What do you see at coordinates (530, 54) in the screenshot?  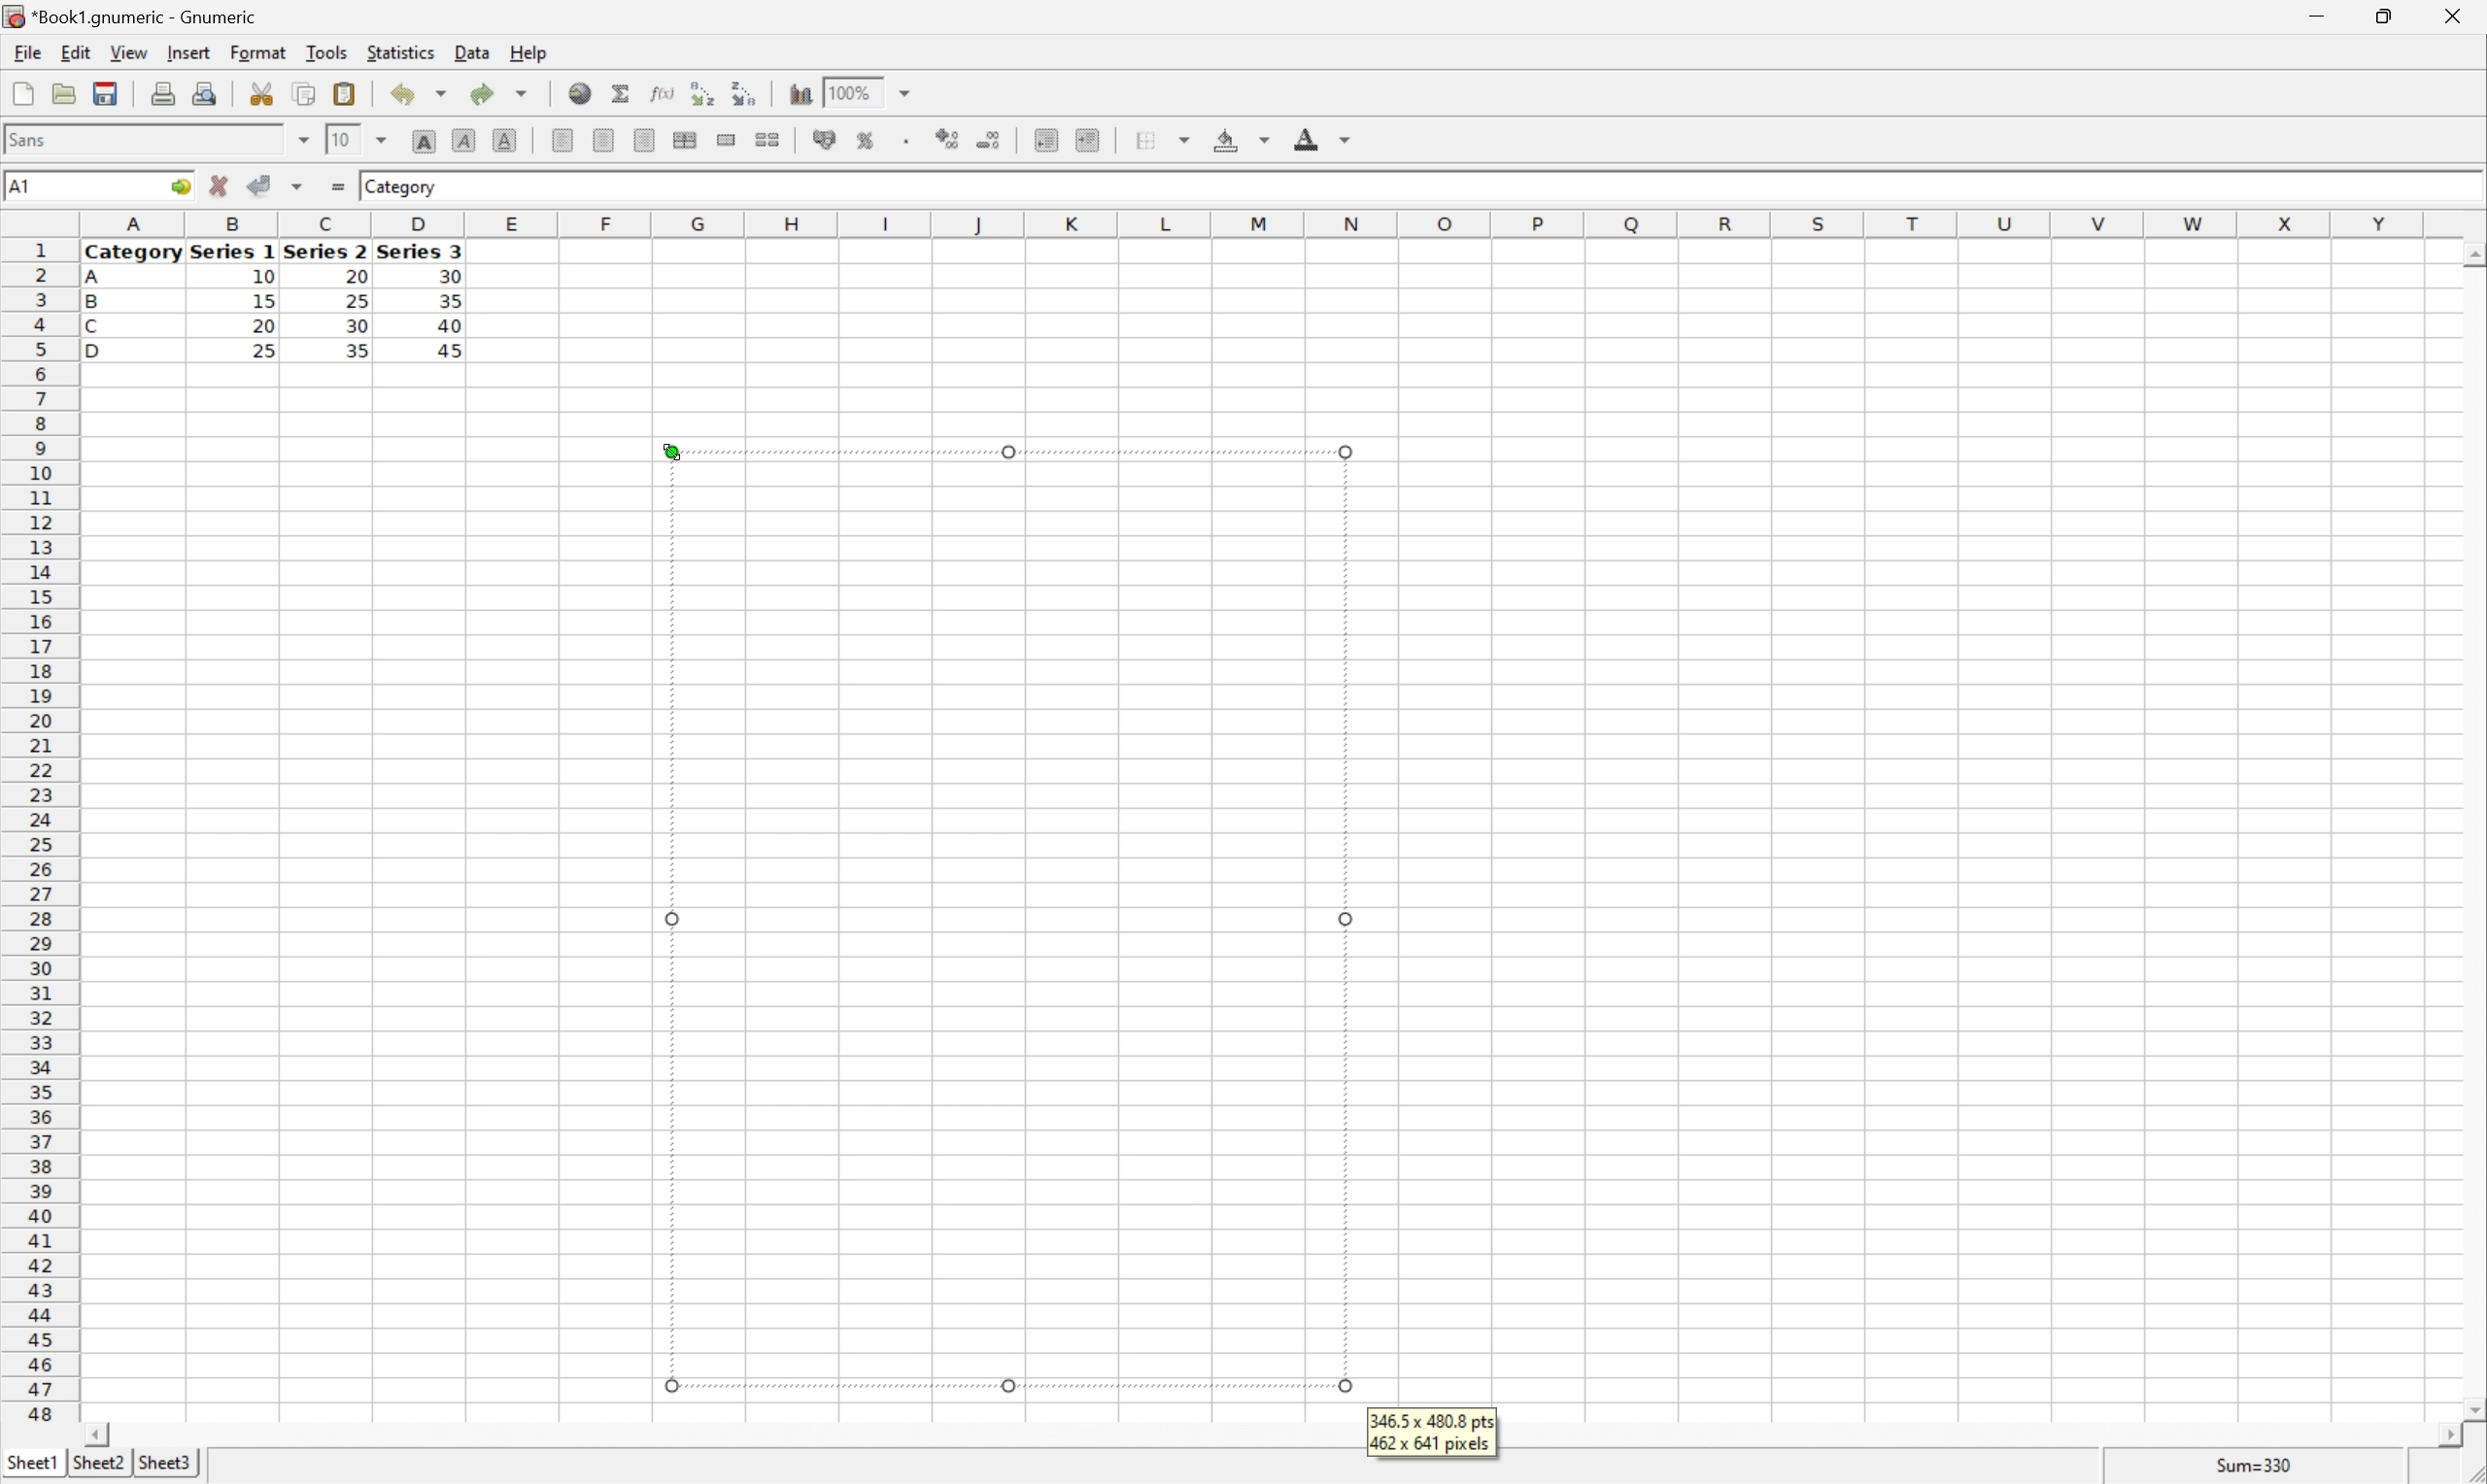 I see `Help` at bounding box center [530, 54].